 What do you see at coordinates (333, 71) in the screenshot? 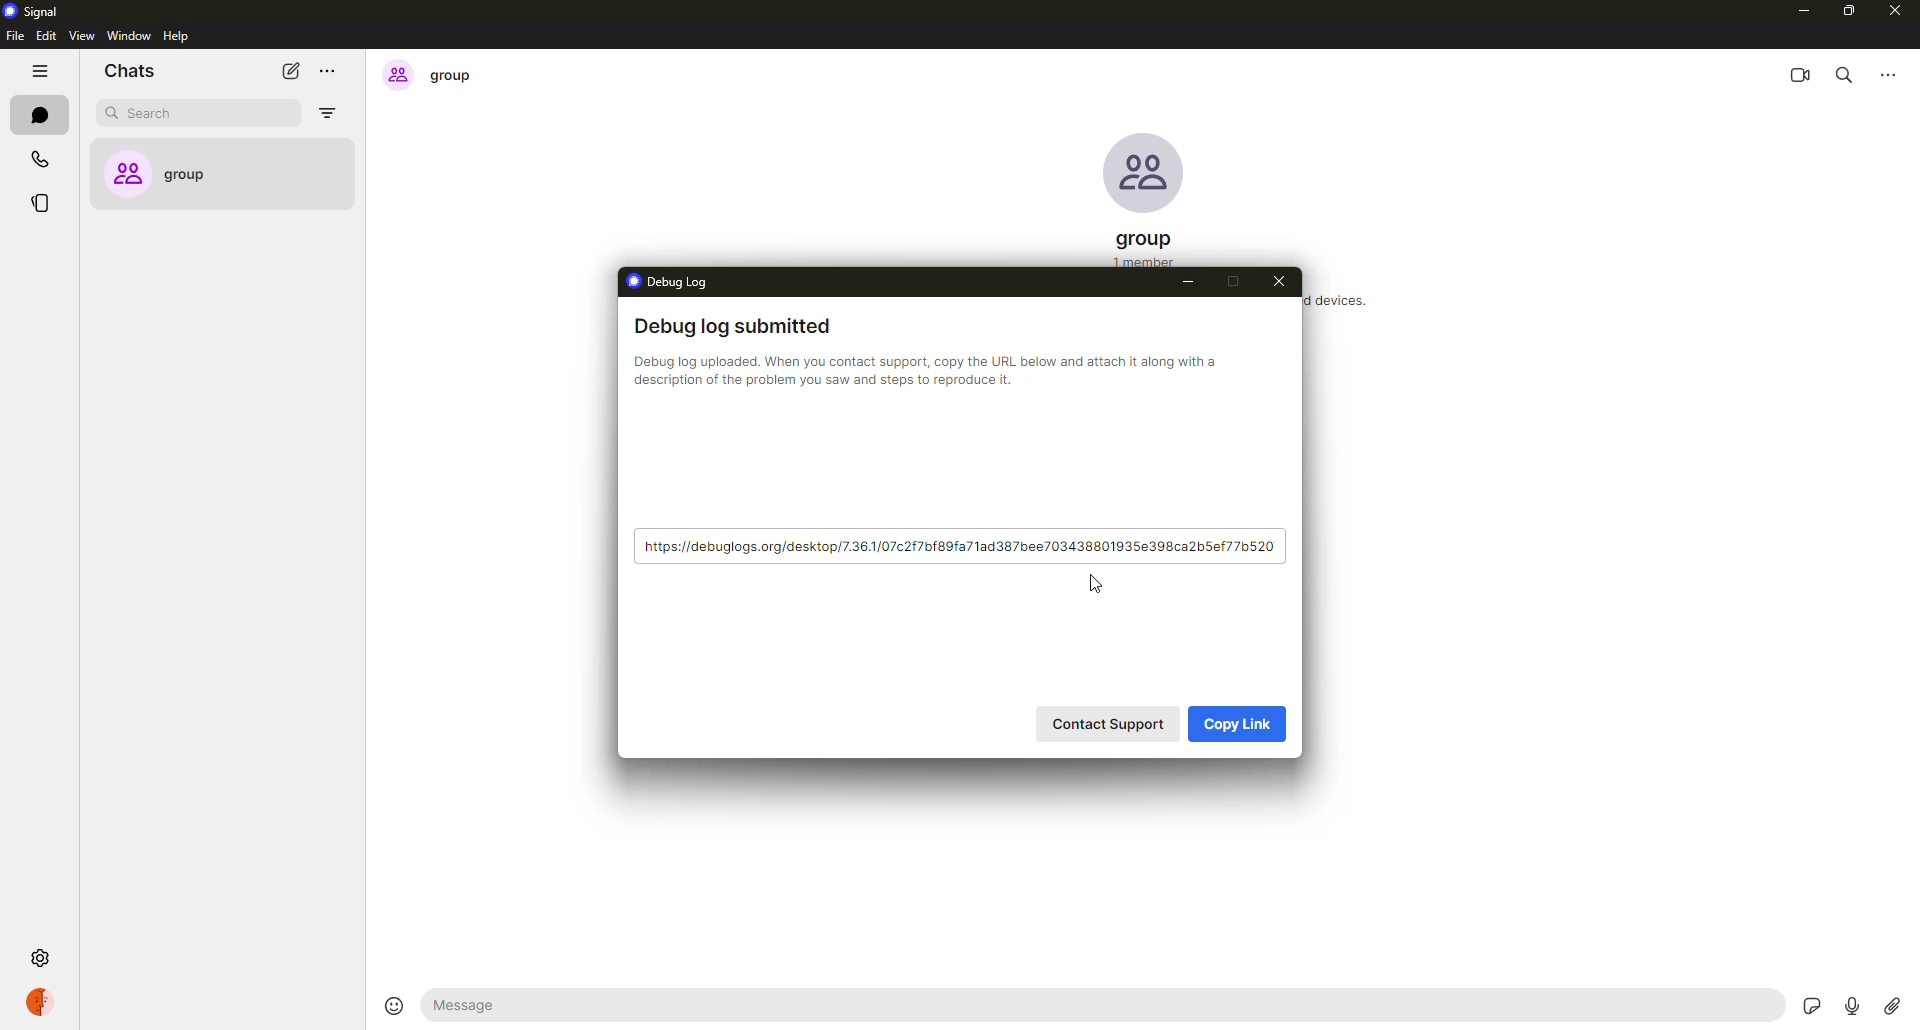
I see `more` at bounding box center [333, 71].